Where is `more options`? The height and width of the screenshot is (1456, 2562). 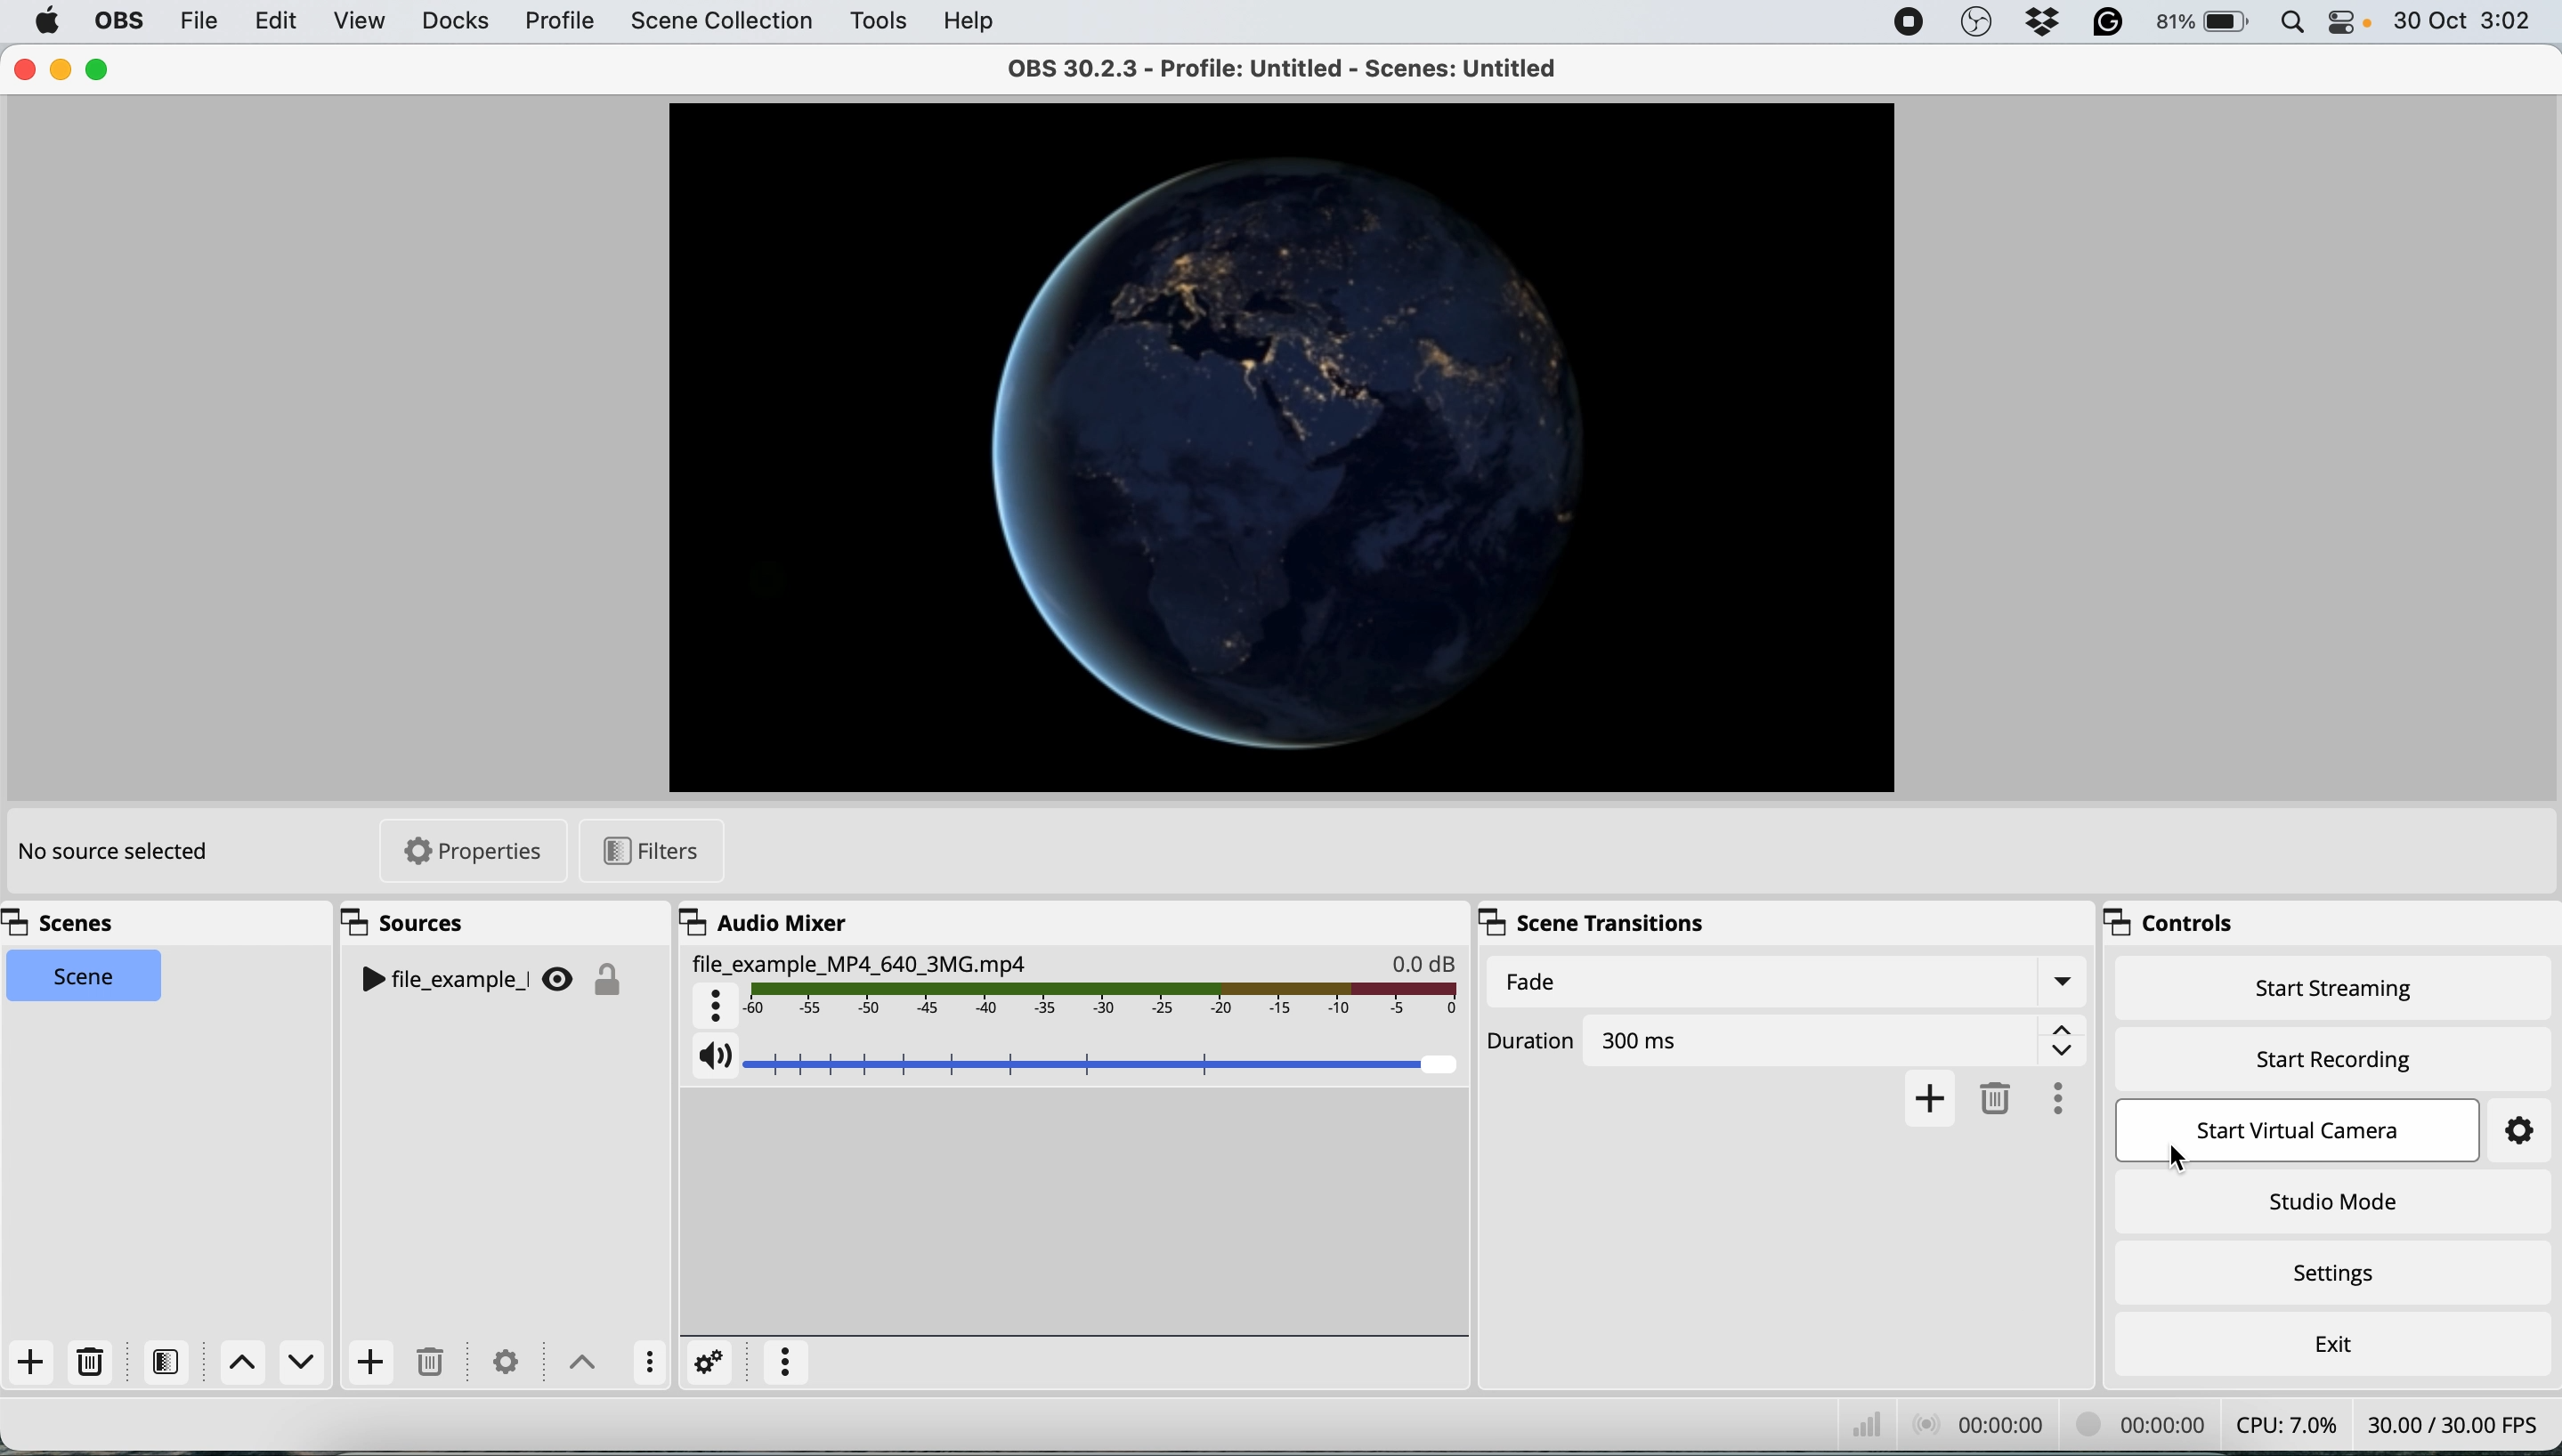 more options is located at coordinates (784, 1360).